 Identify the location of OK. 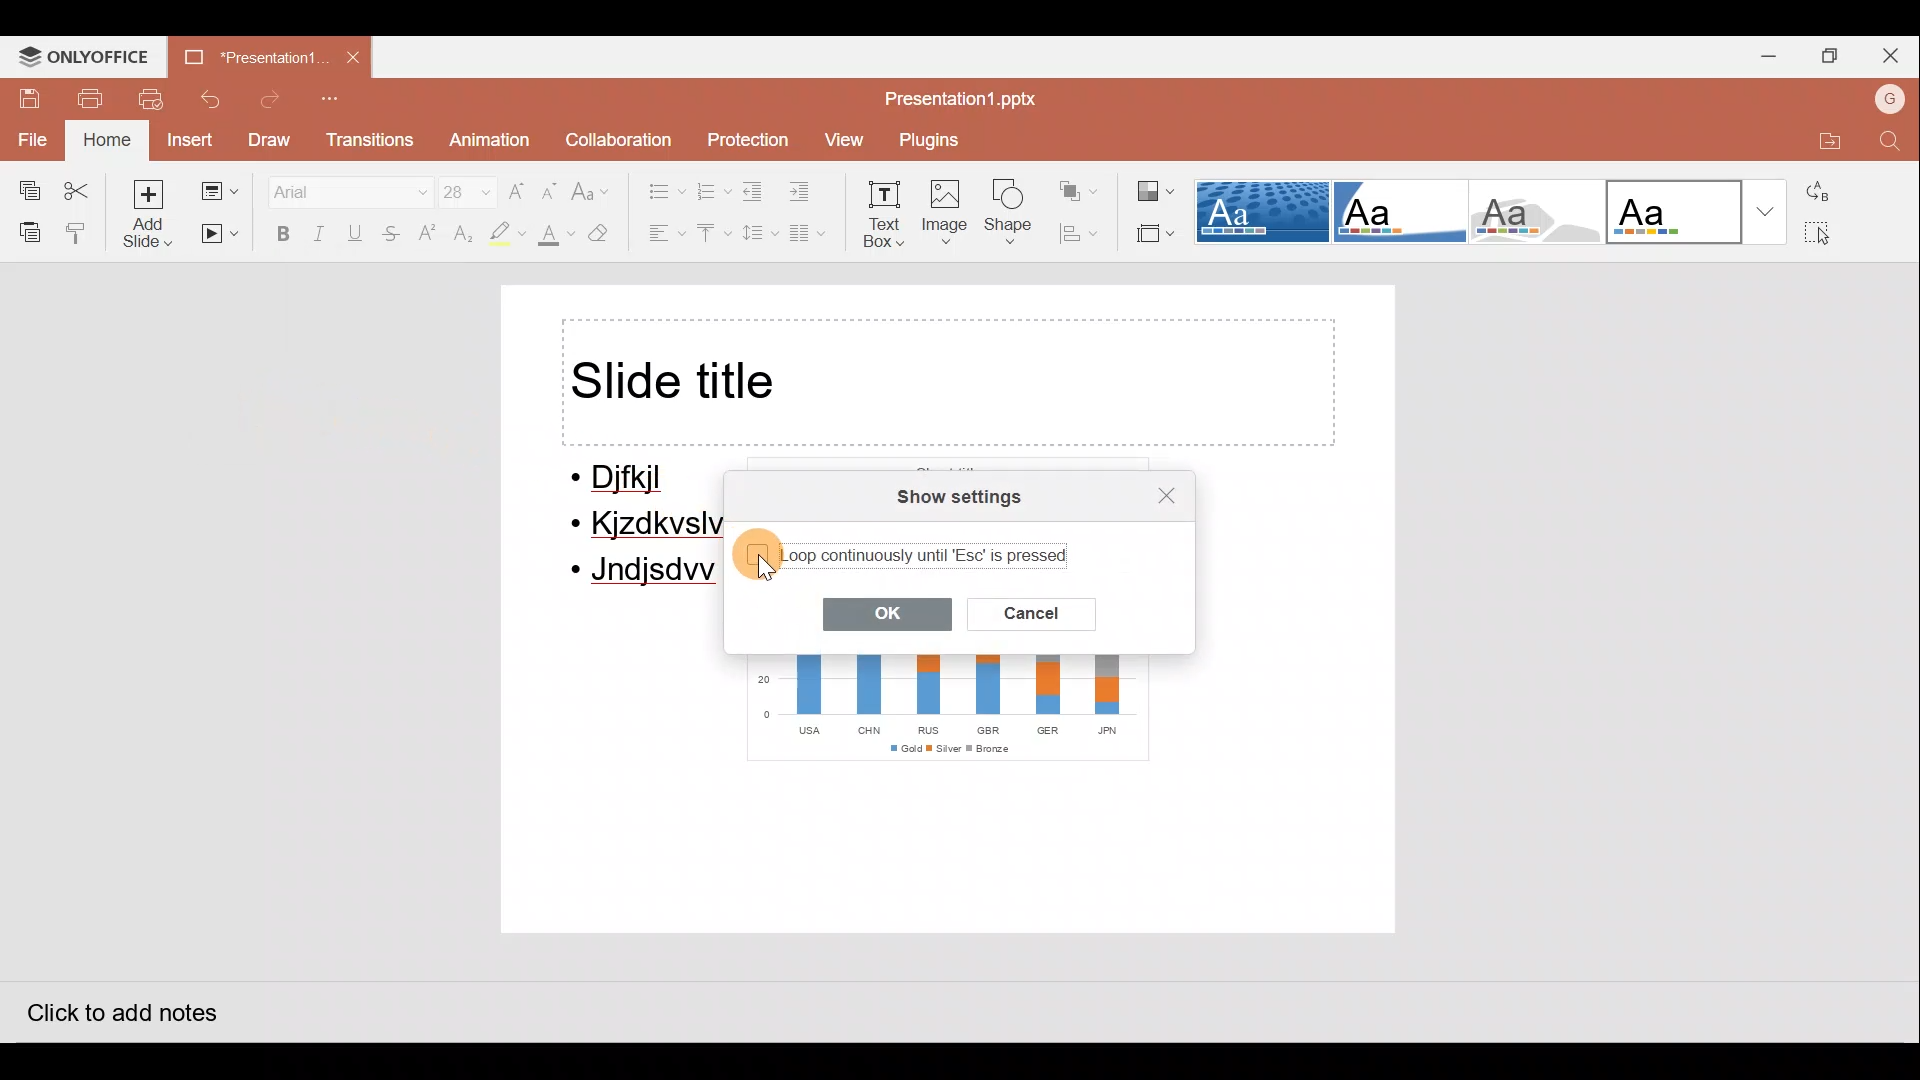
(889, 617).